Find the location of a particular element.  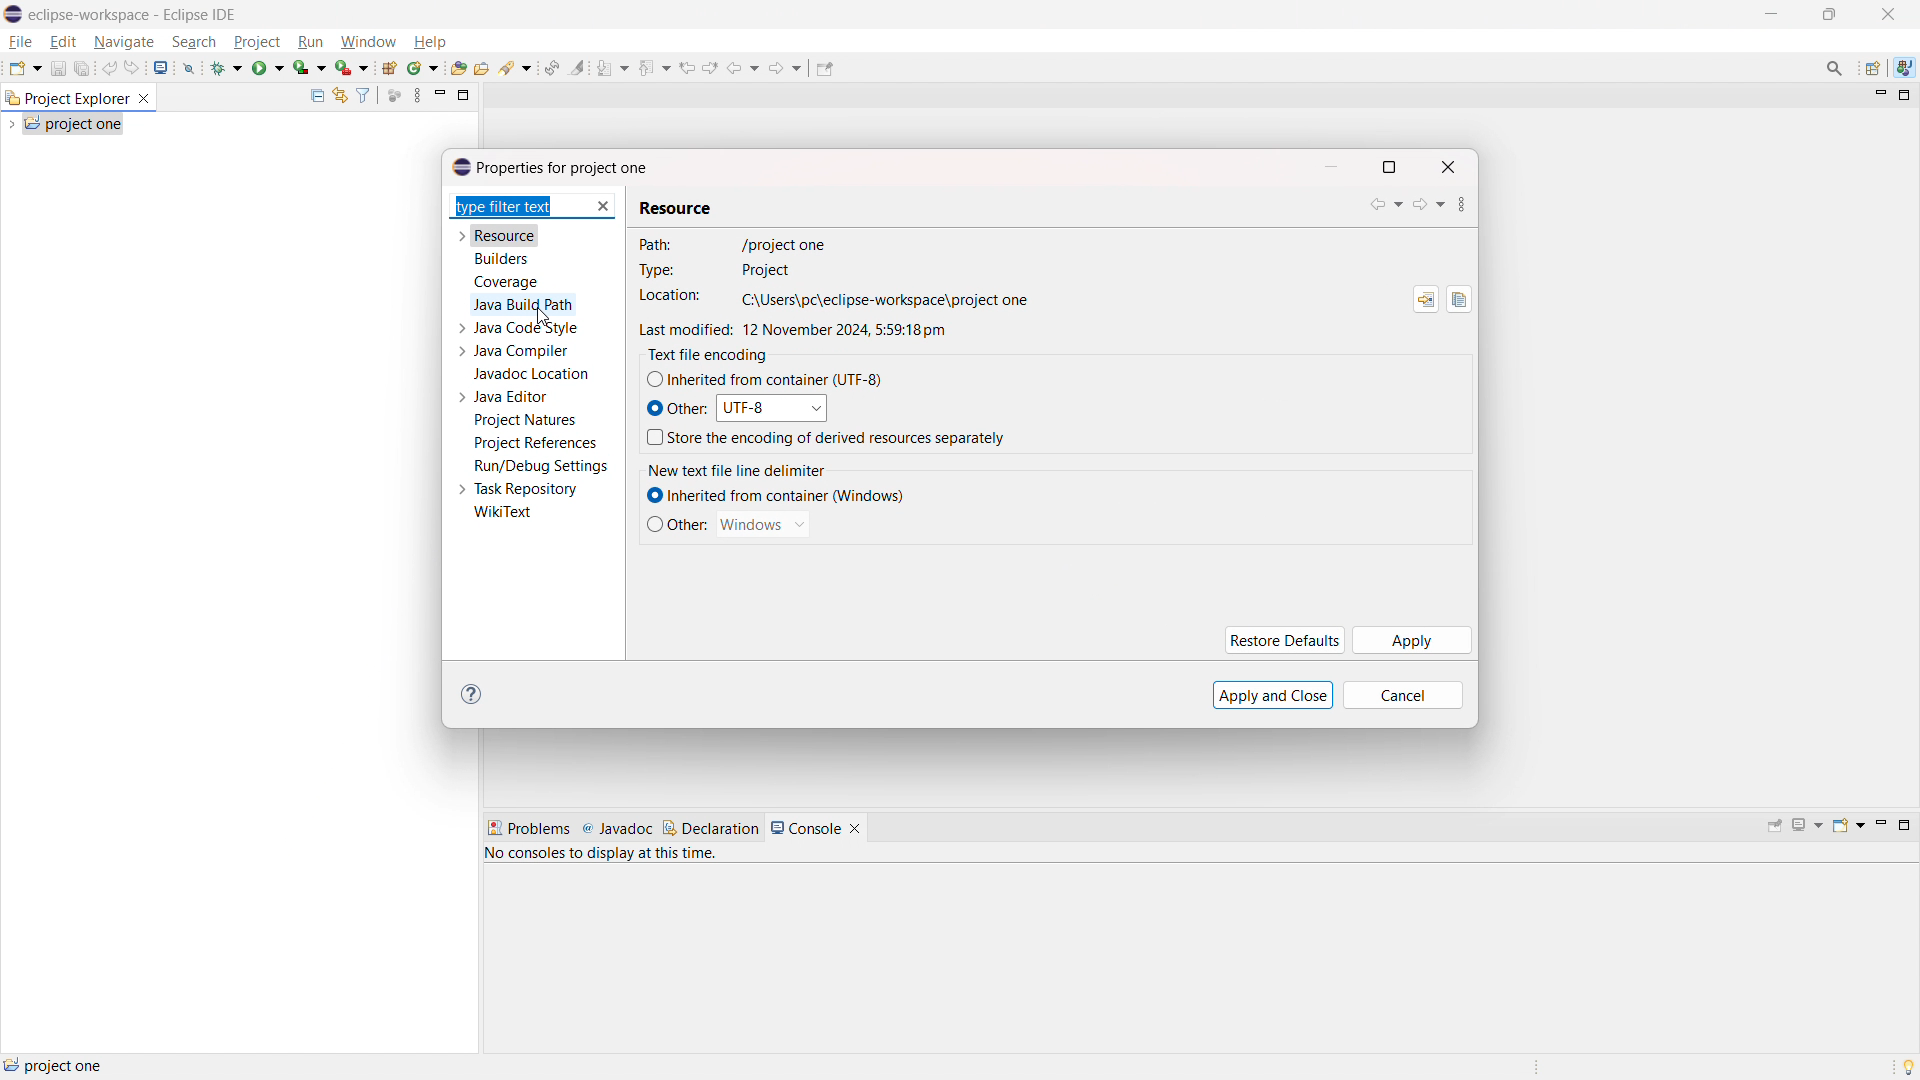

type filter text is located at coordinates (519, 207).